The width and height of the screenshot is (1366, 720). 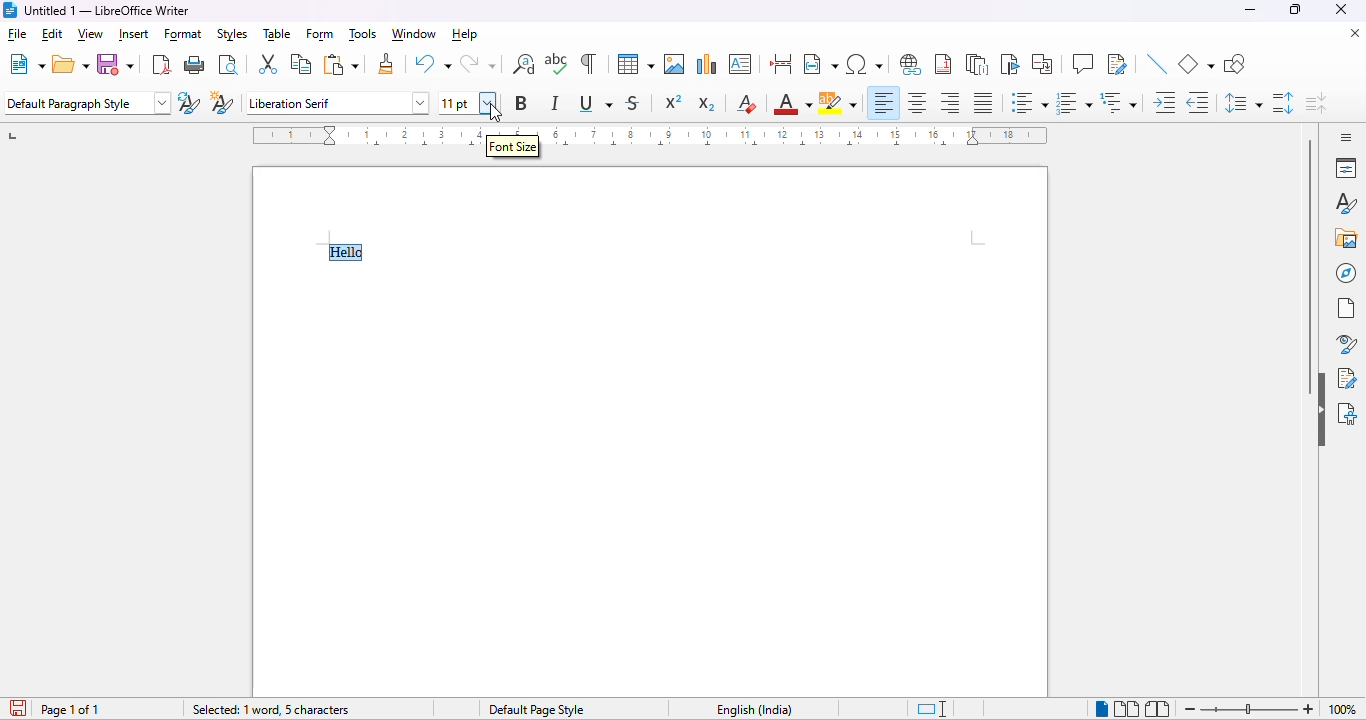 I want to click on file, so click(x=16, y=34).